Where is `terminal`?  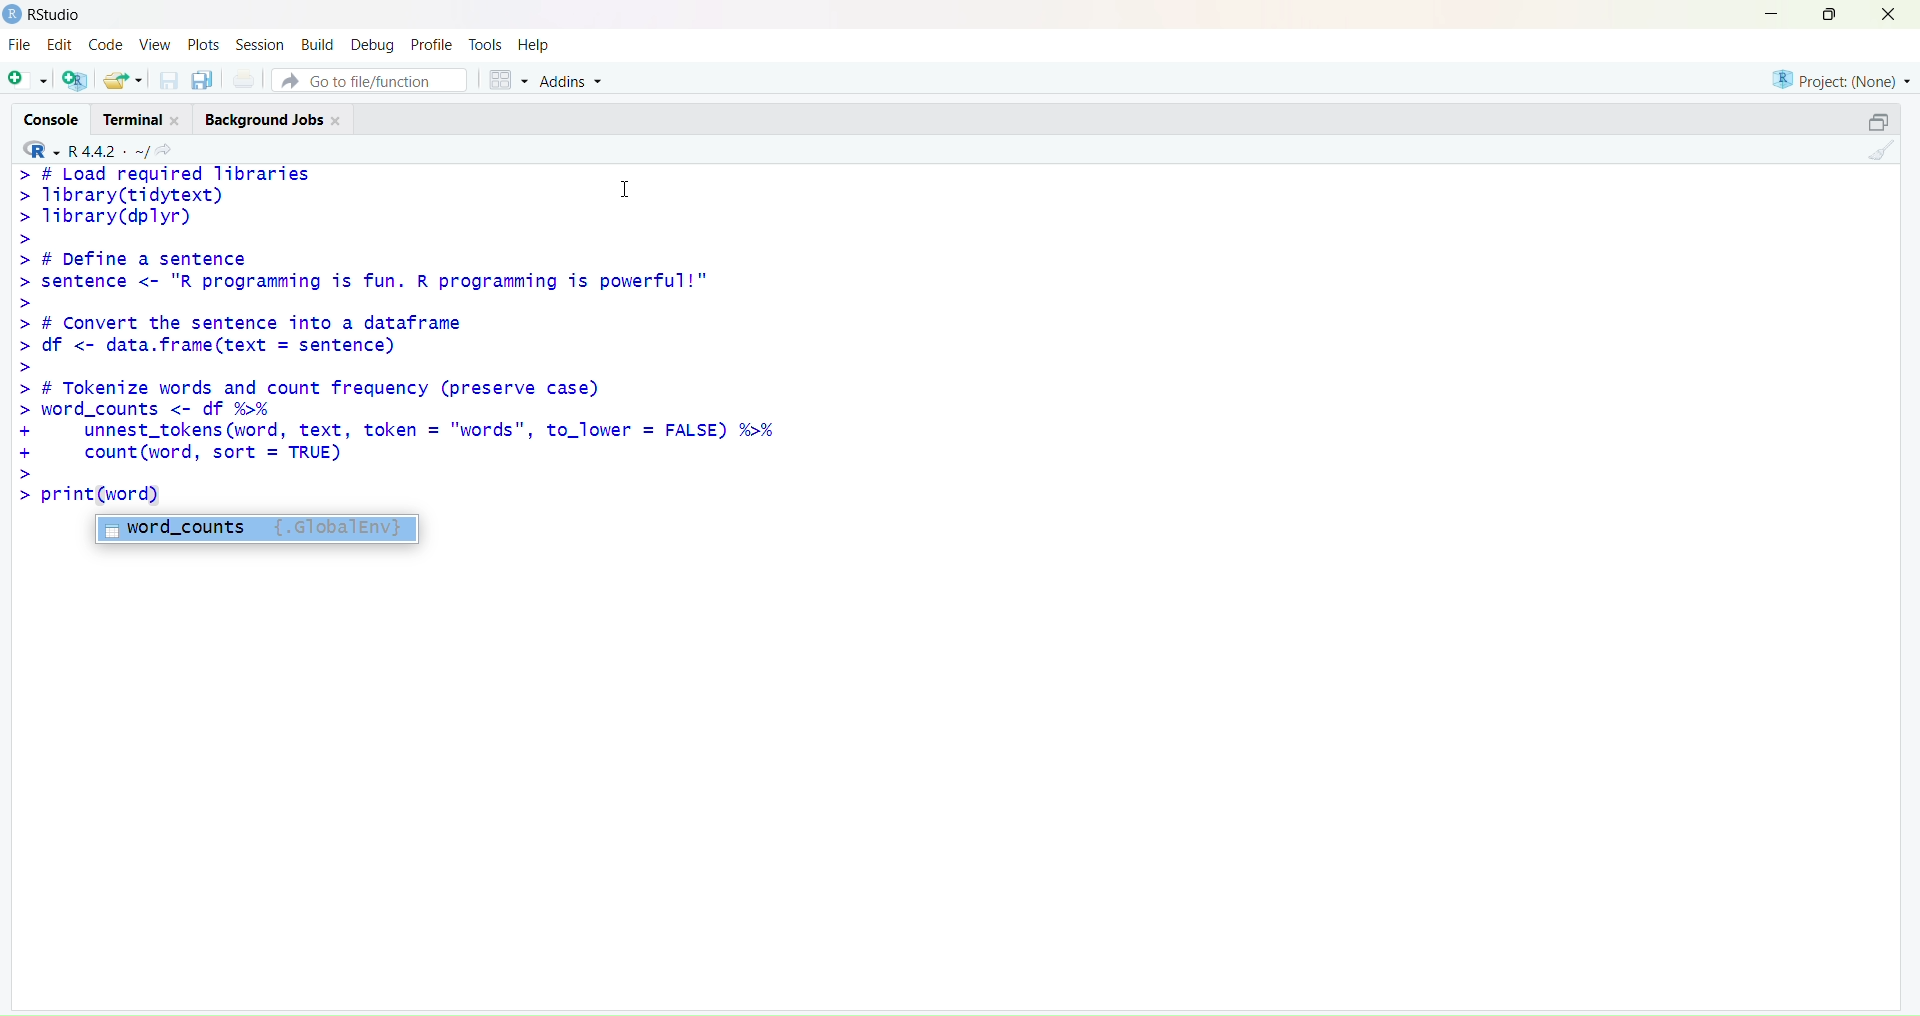 terminal is located at coordinates (141, 118).